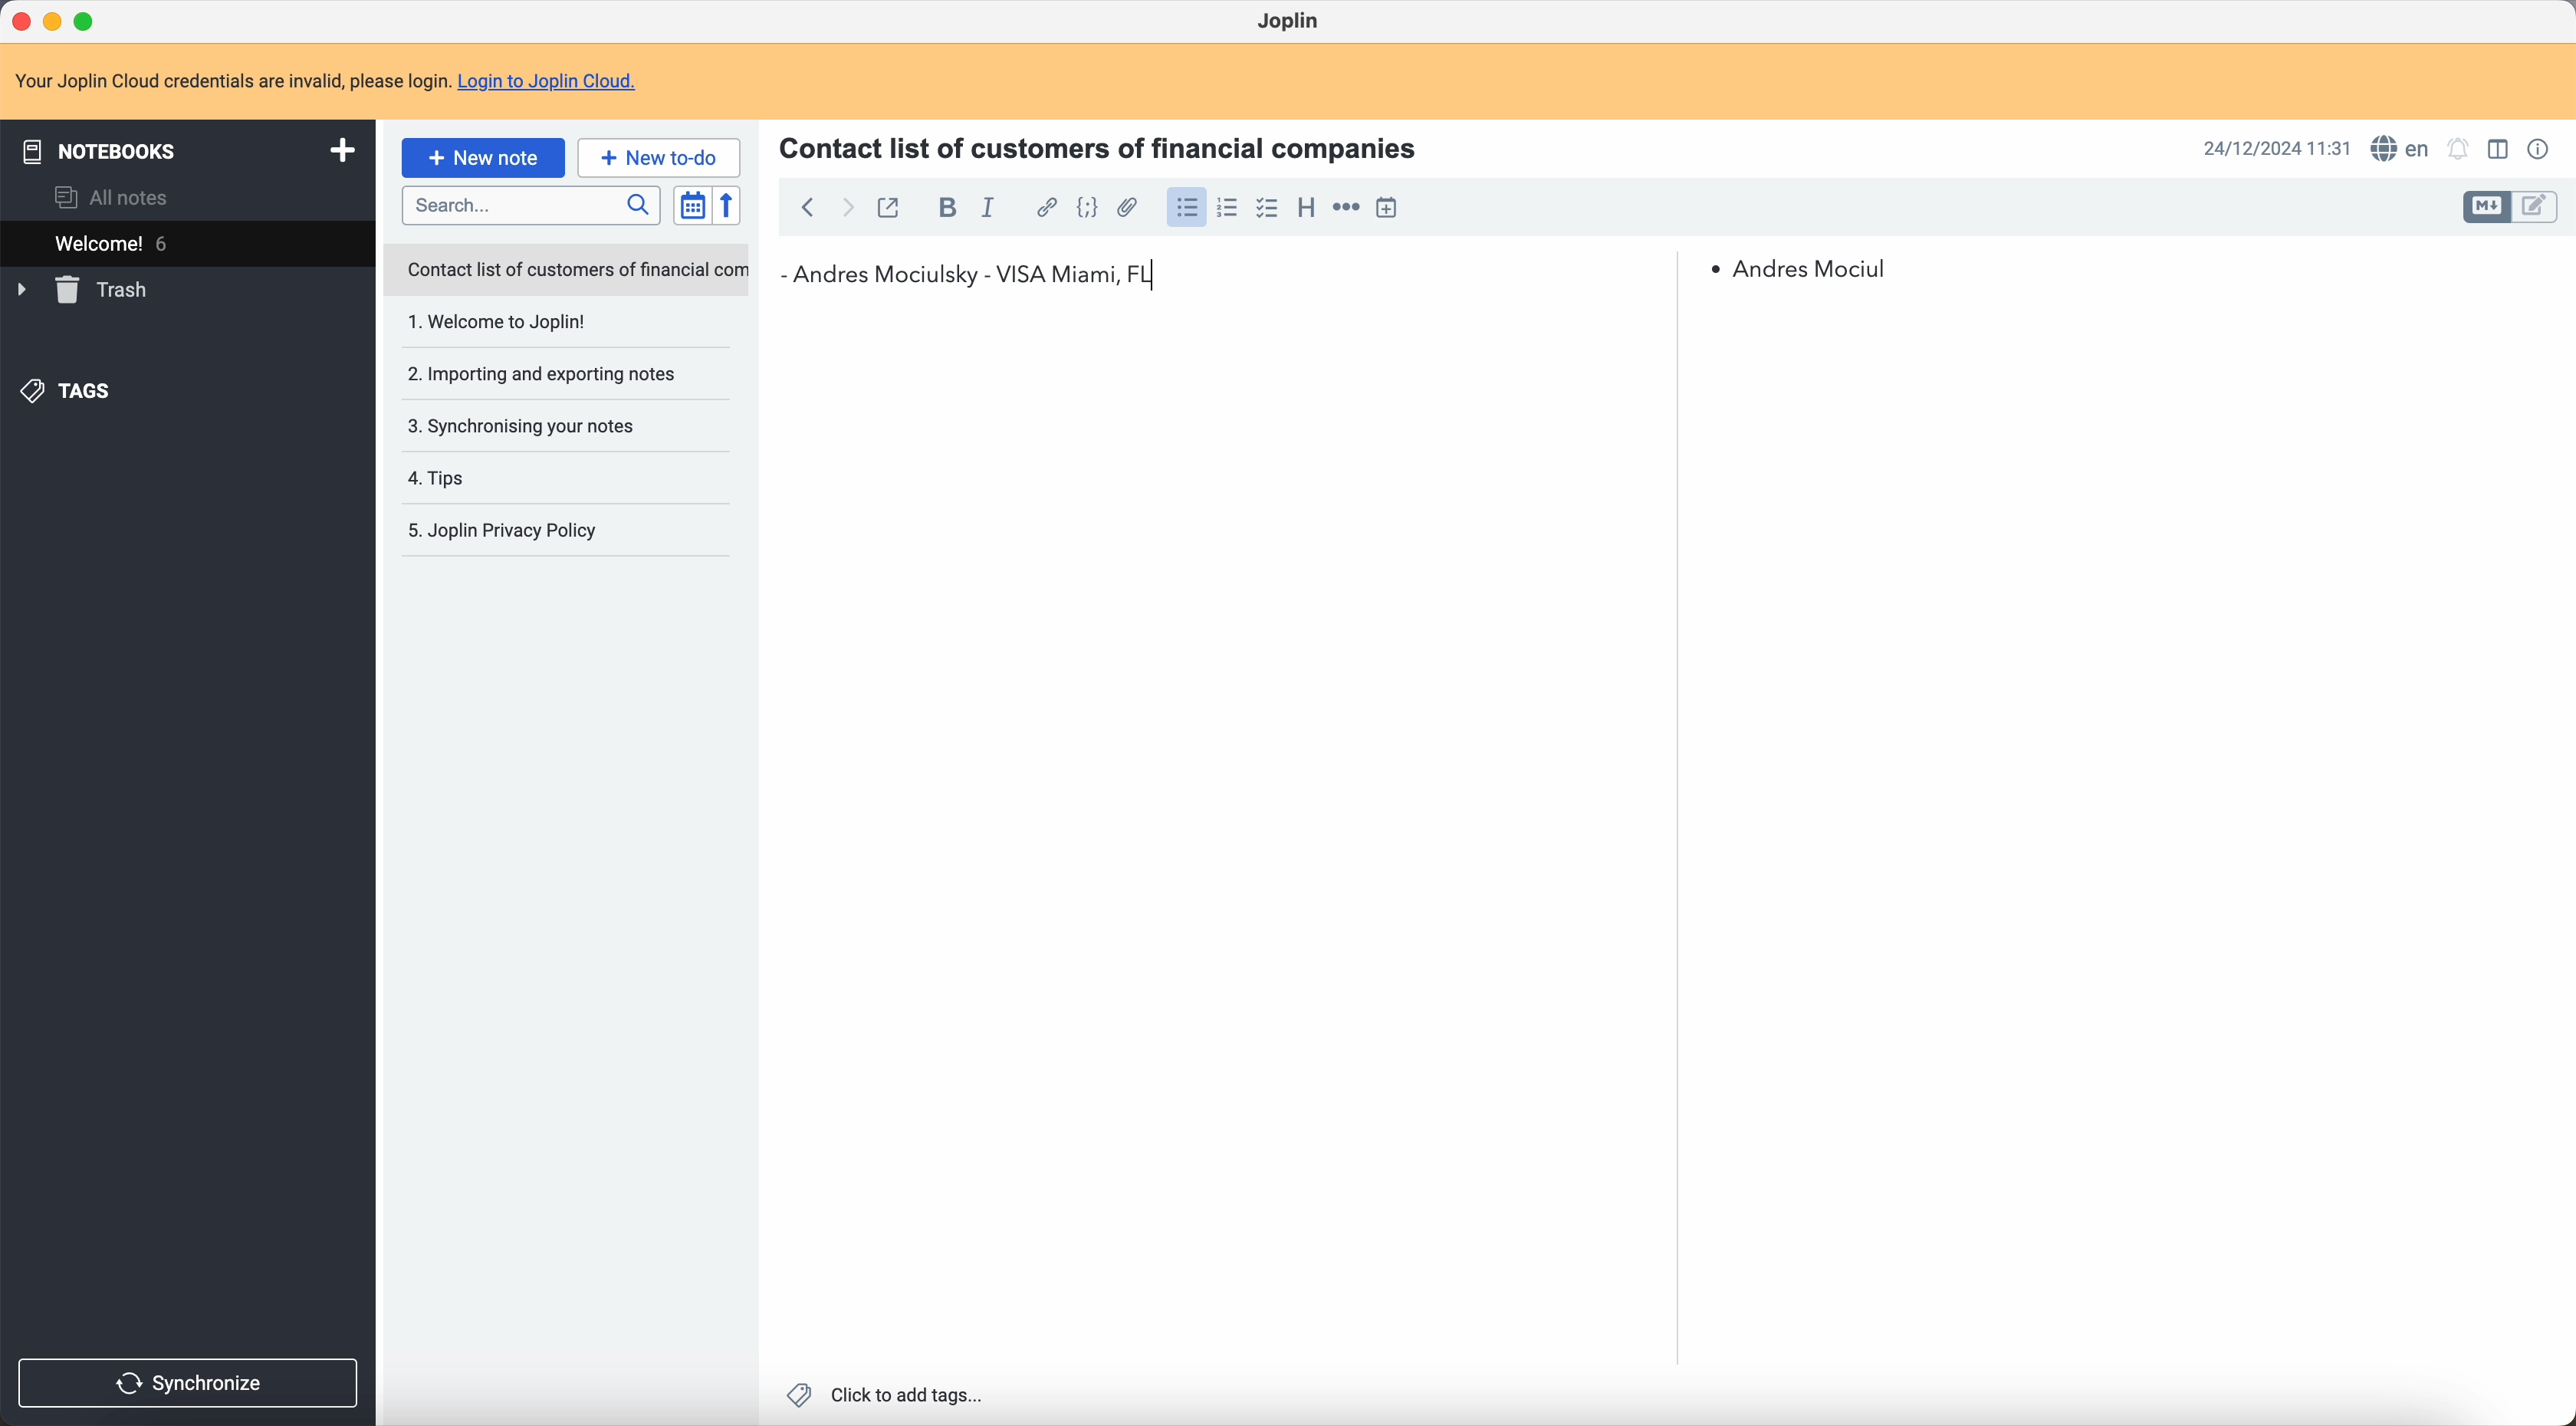  I want to click on toggle edit layout, so click(2489, 208).